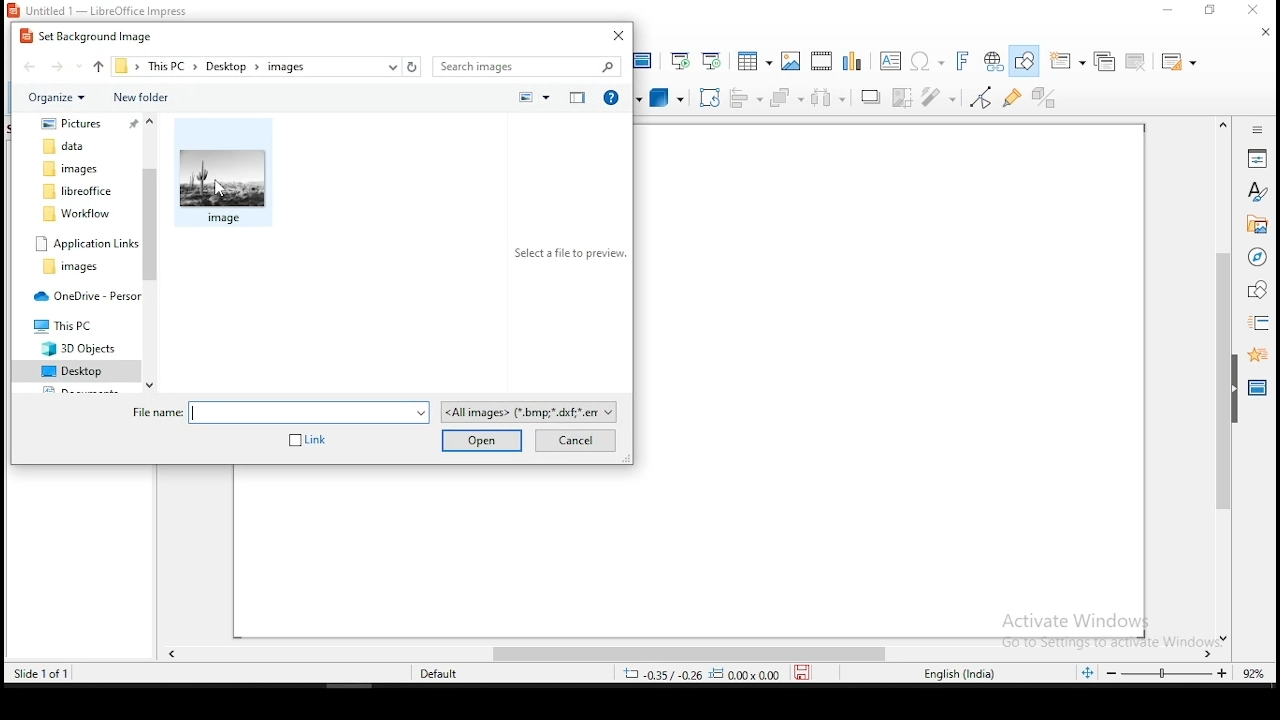  What do you see at coordinates (959, 676) in the screenshot?
I see `english (india)` at bounding box center [959, 676].